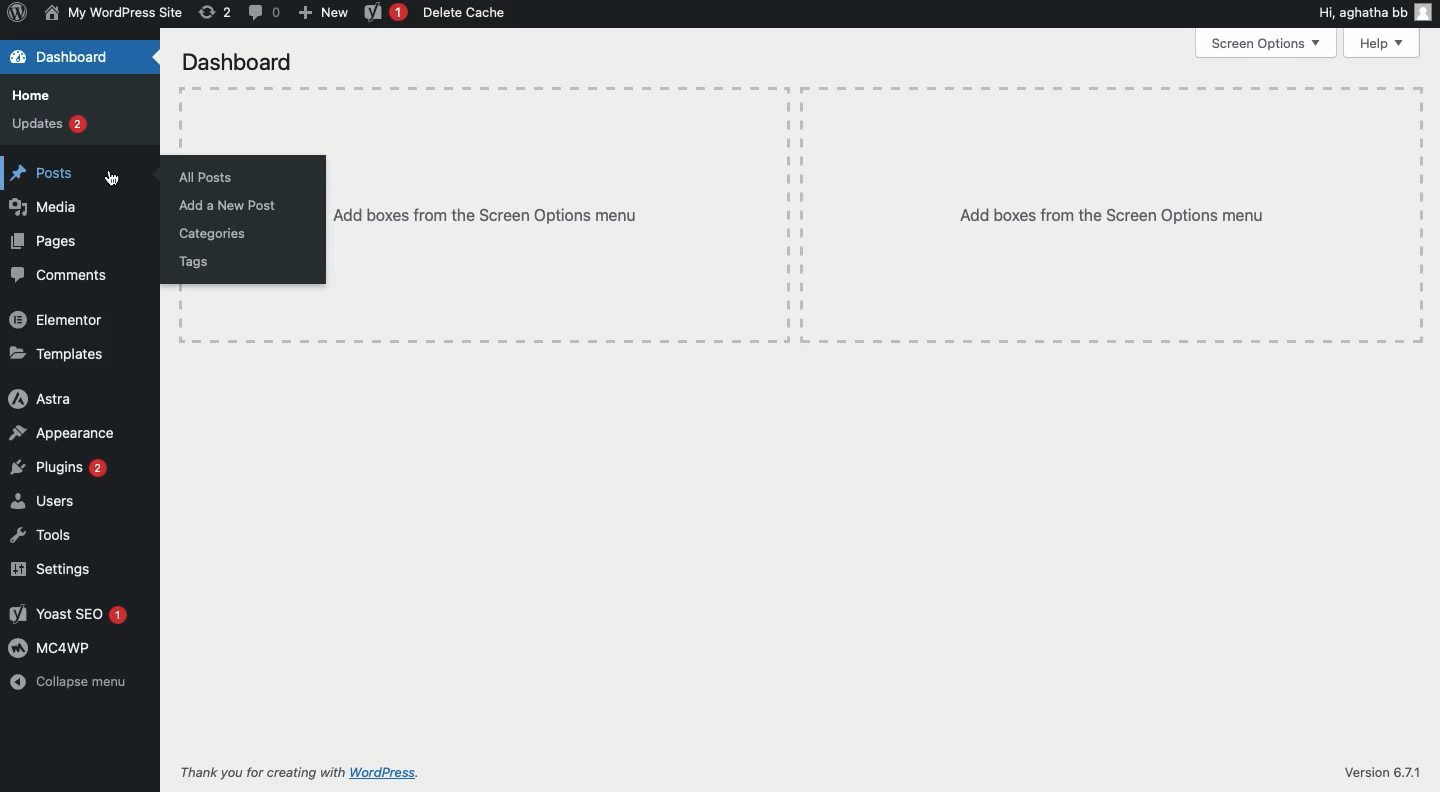 The width and height of the screenshot is (1440, 792). I want to click on Delete cache, so click(465, 13).